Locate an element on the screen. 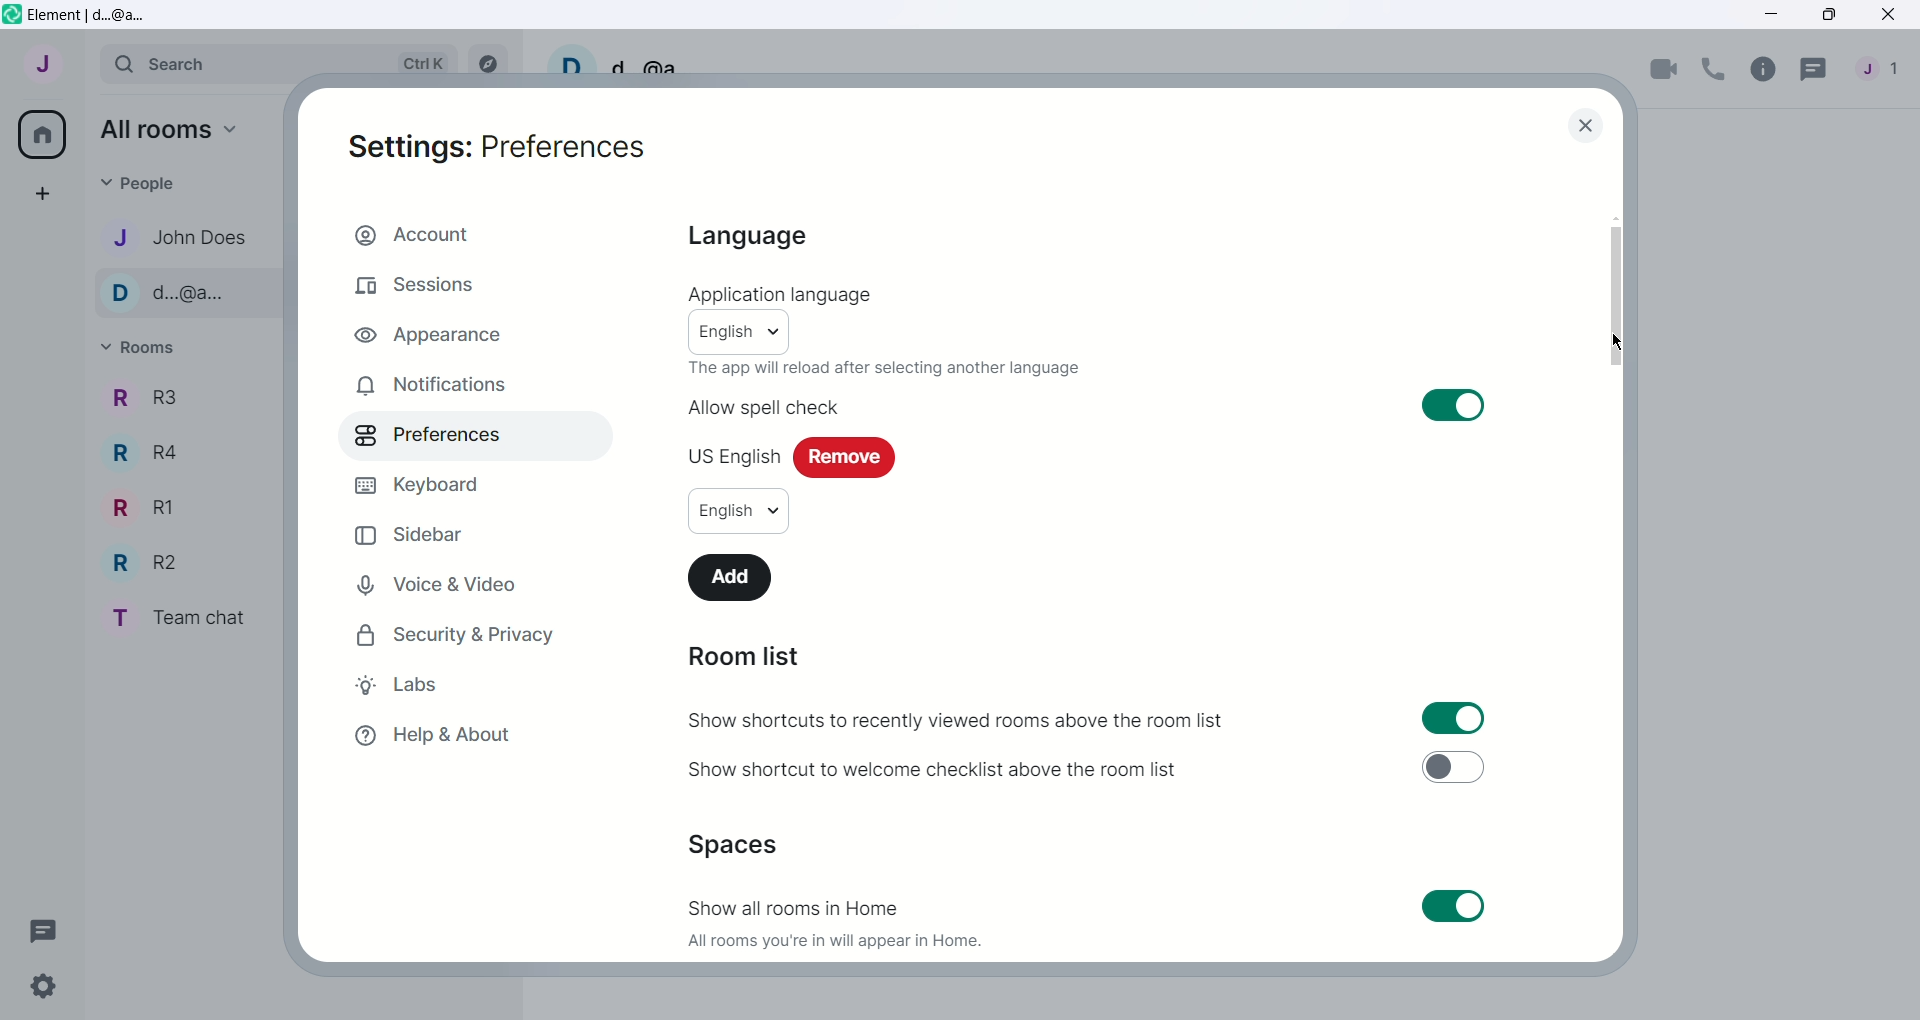 Image resolution: width=1920 pixels, height=1020 pixels. Sessions is located at coordinates (469, 287).